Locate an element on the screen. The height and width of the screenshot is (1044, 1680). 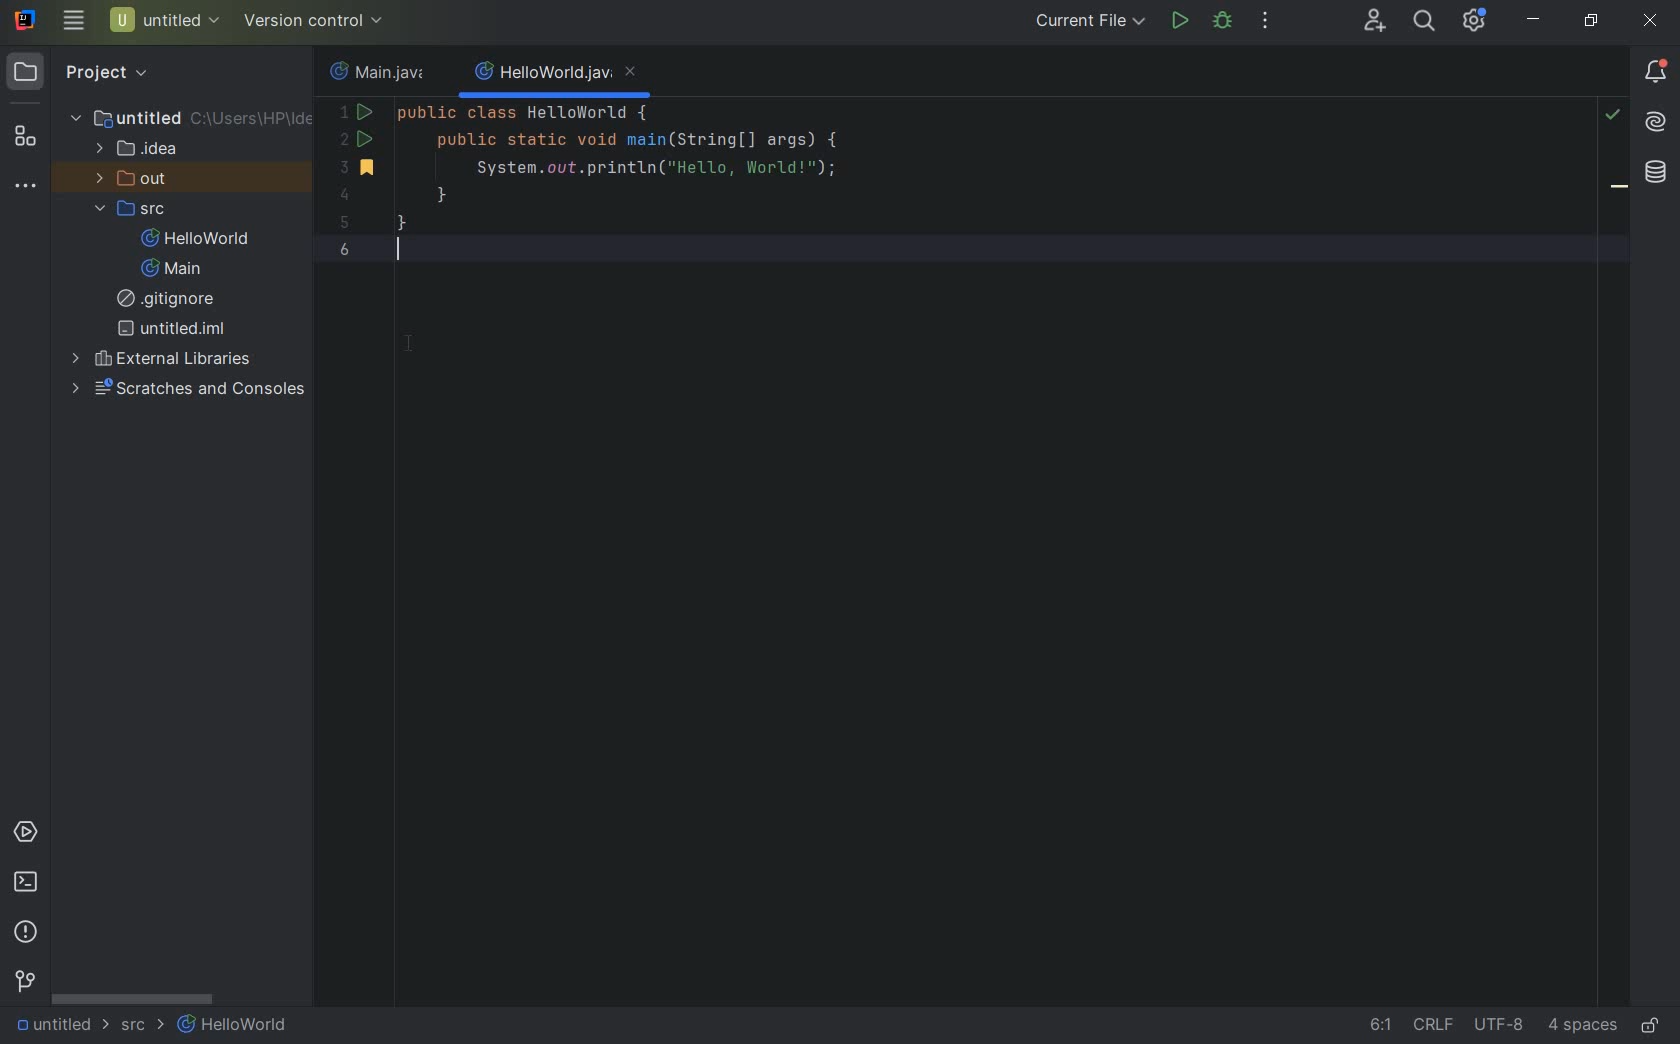
AI assistant is located at coordinates (1656, 125).